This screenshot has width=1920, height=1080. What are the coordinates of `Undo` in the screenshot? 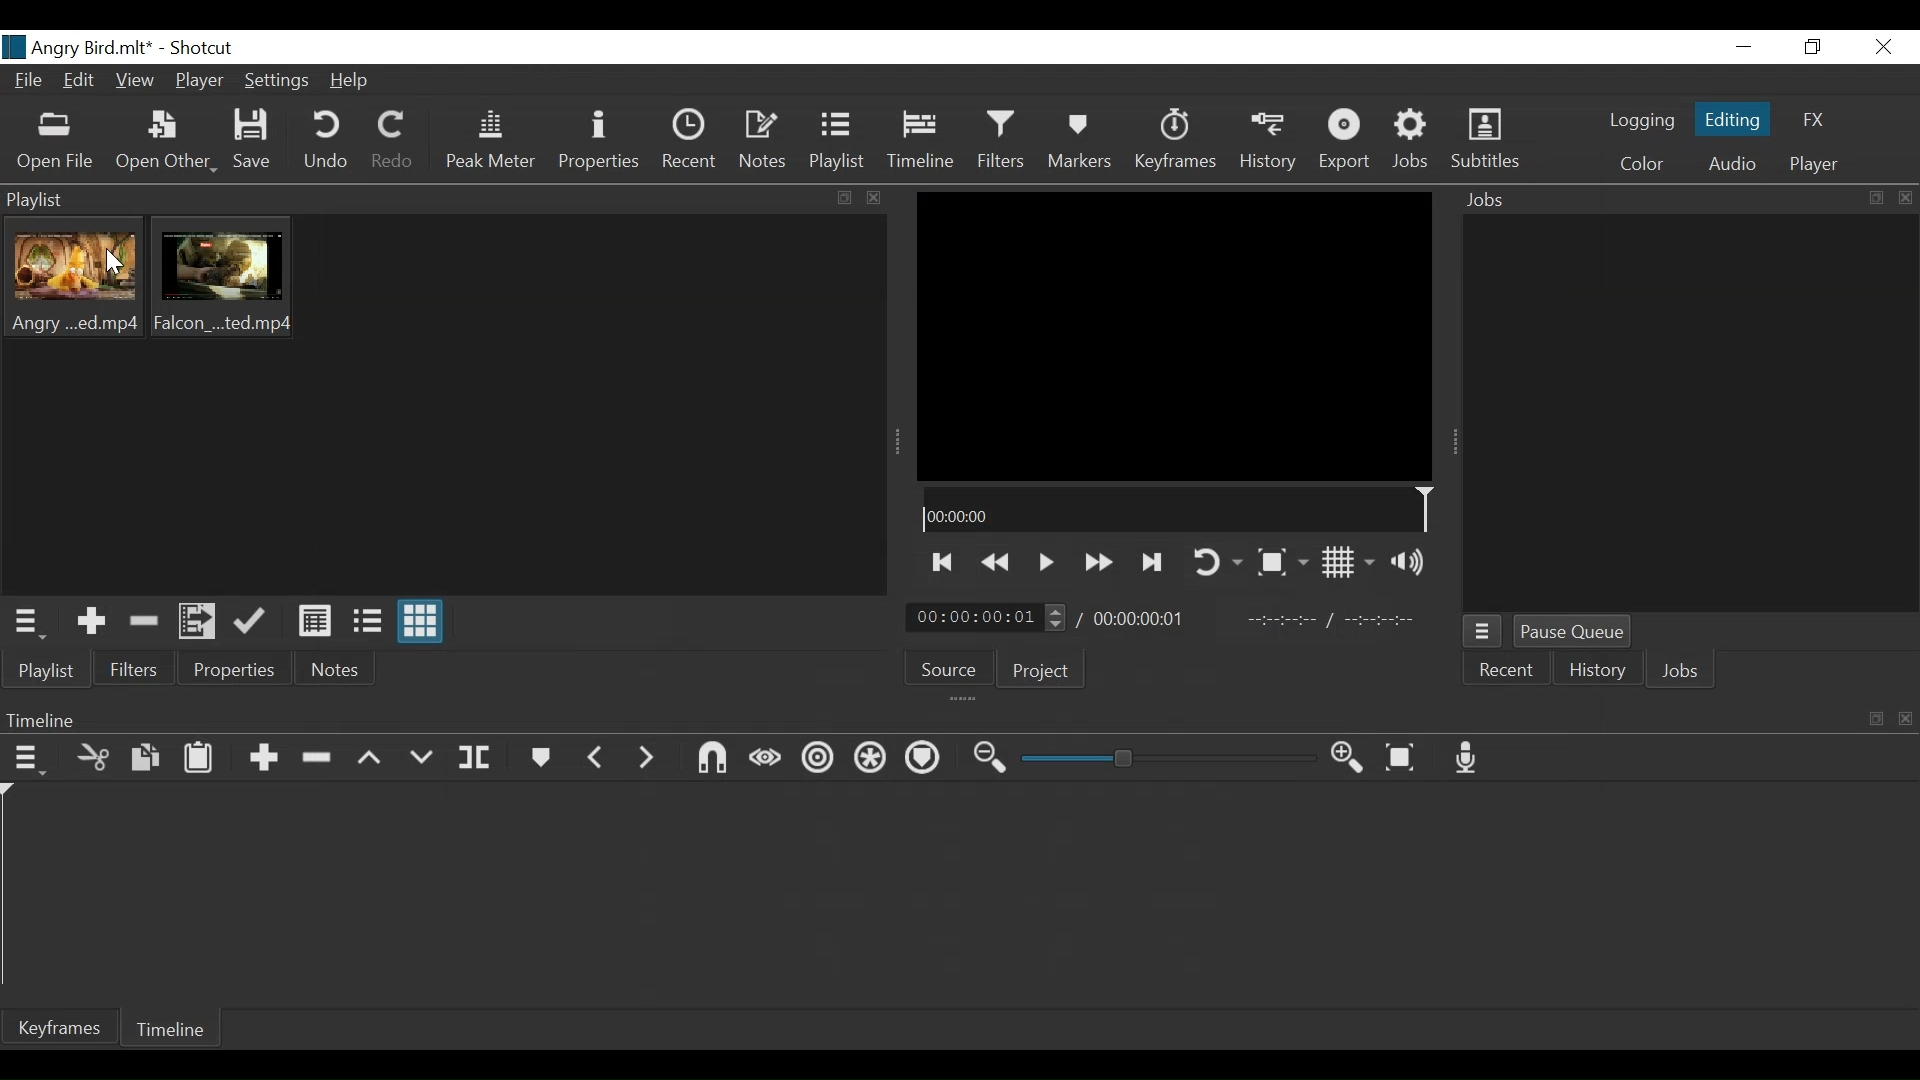 It's located at (327, 141).